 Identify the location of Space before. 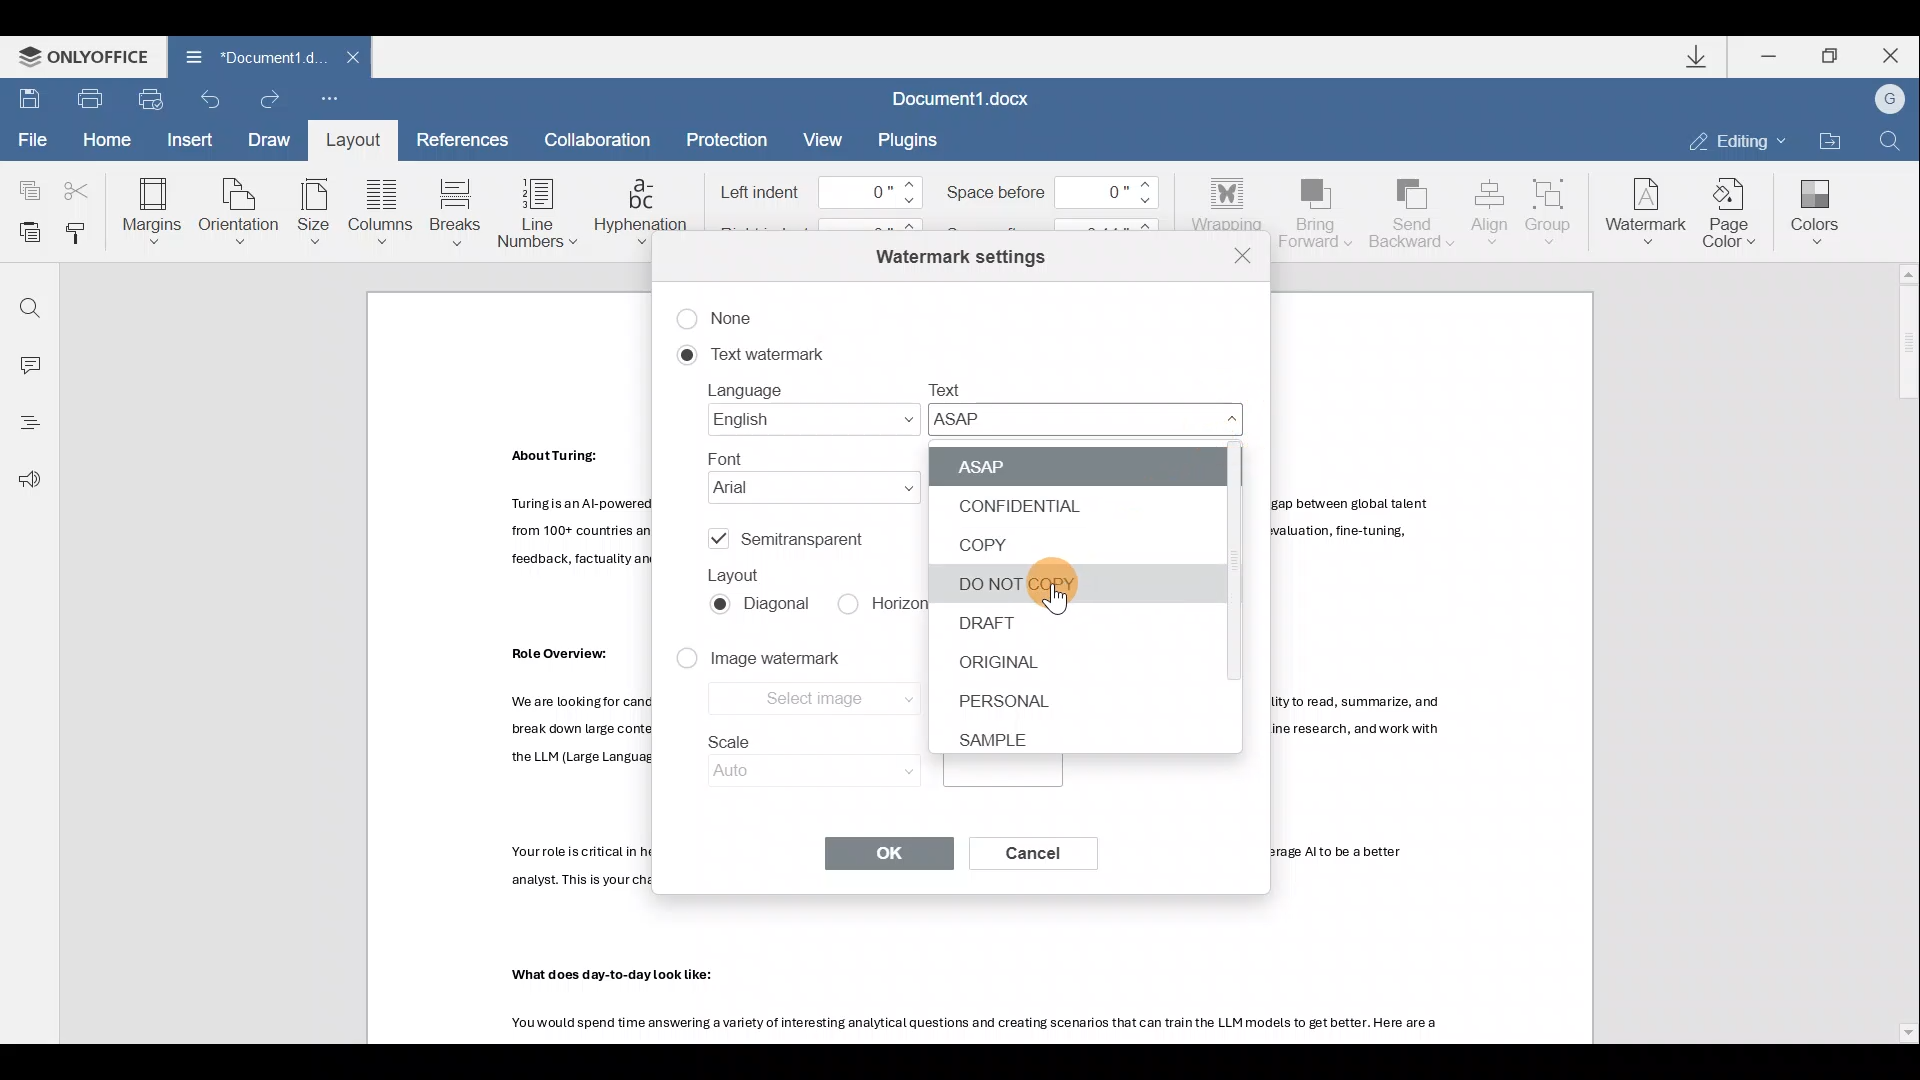
(1054, 191).